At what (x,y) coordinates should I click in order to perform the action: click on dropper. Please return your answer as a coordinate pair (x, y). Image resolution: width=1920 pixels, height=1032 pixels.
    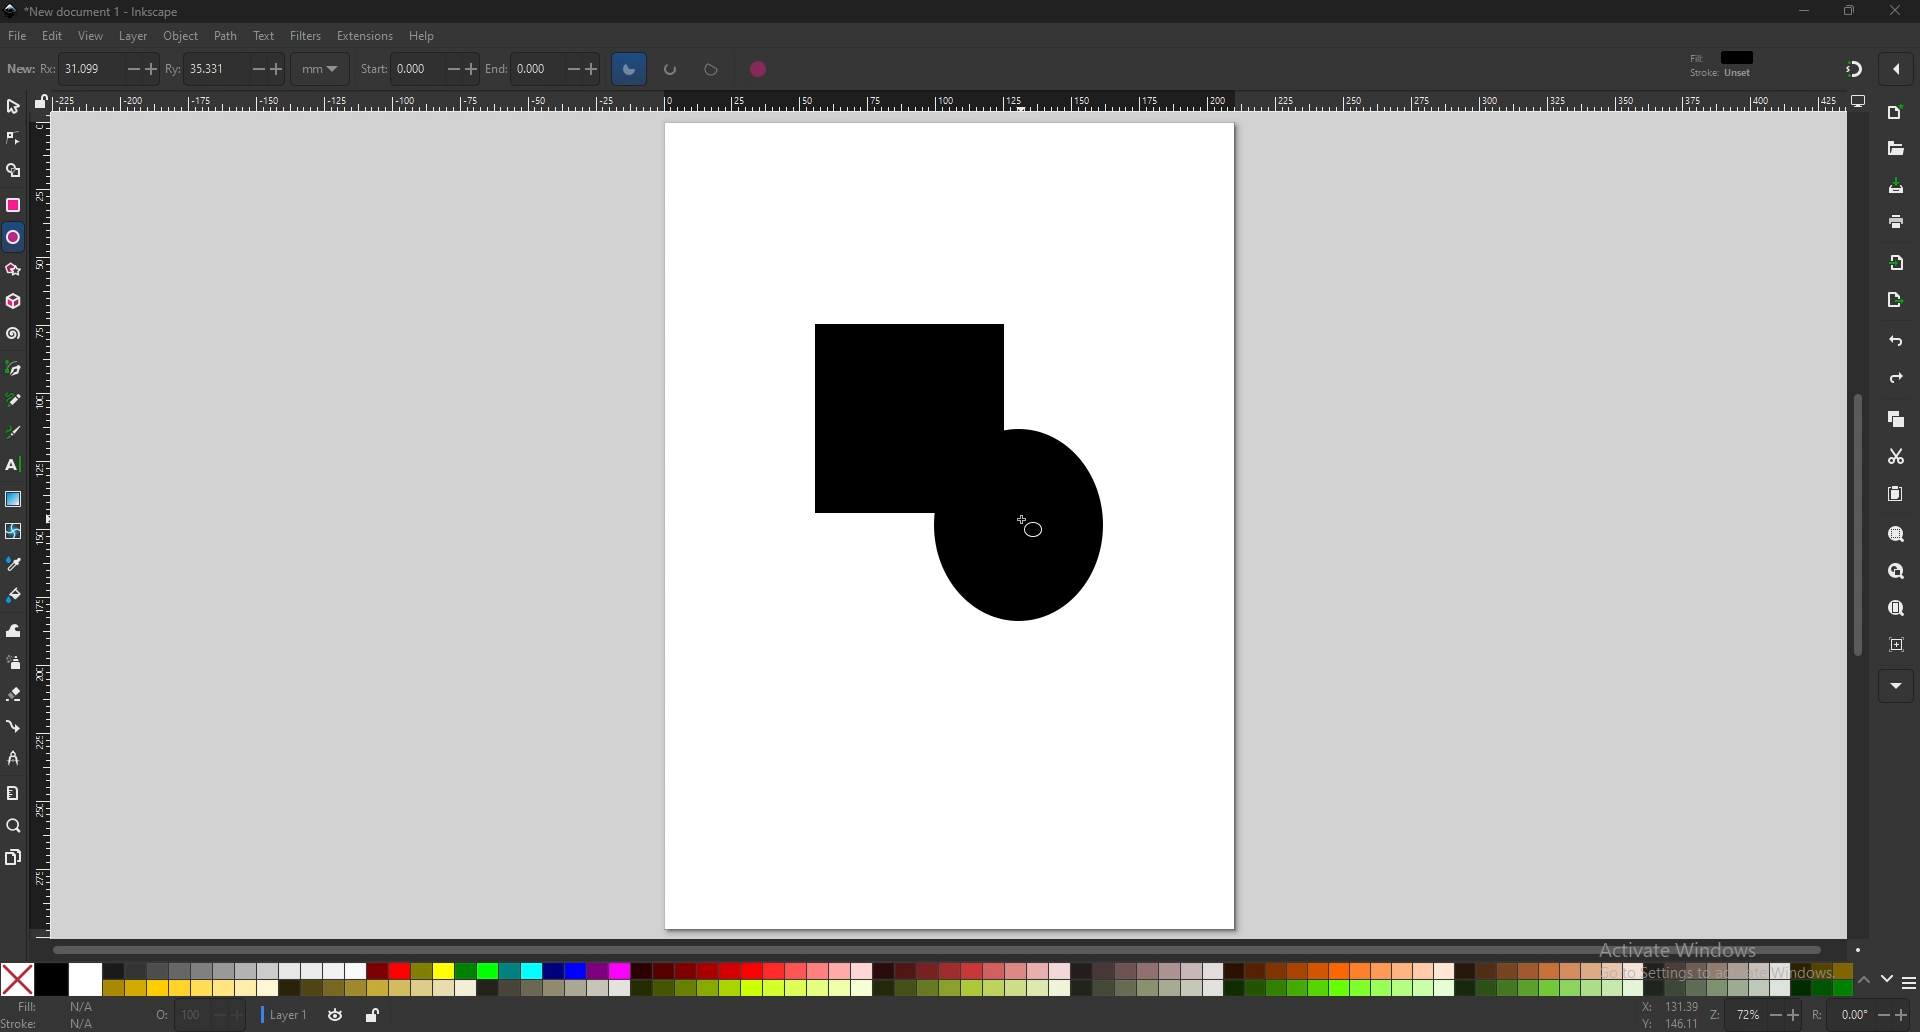
    Looking at the image, I should click on (15, 565).